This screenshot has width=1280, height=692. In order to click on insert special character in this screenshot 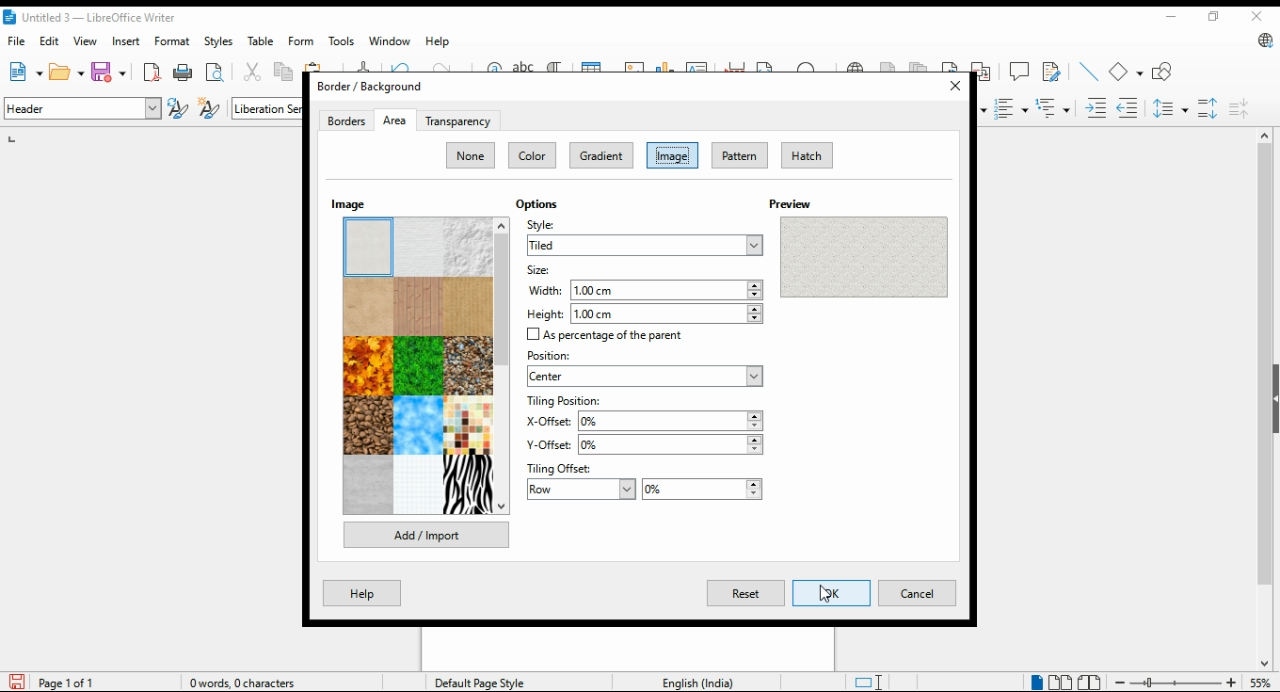, I will do `click(812, 66)`.